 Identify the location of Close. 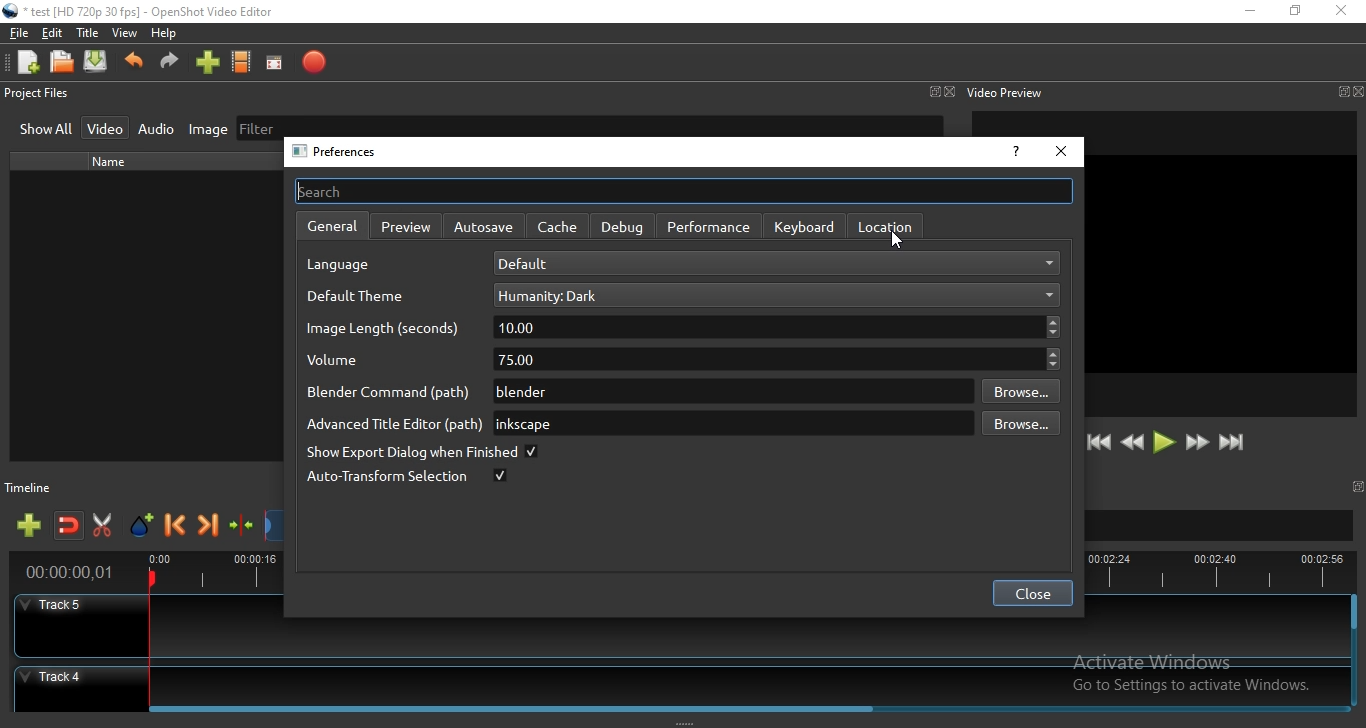
(950, 92).